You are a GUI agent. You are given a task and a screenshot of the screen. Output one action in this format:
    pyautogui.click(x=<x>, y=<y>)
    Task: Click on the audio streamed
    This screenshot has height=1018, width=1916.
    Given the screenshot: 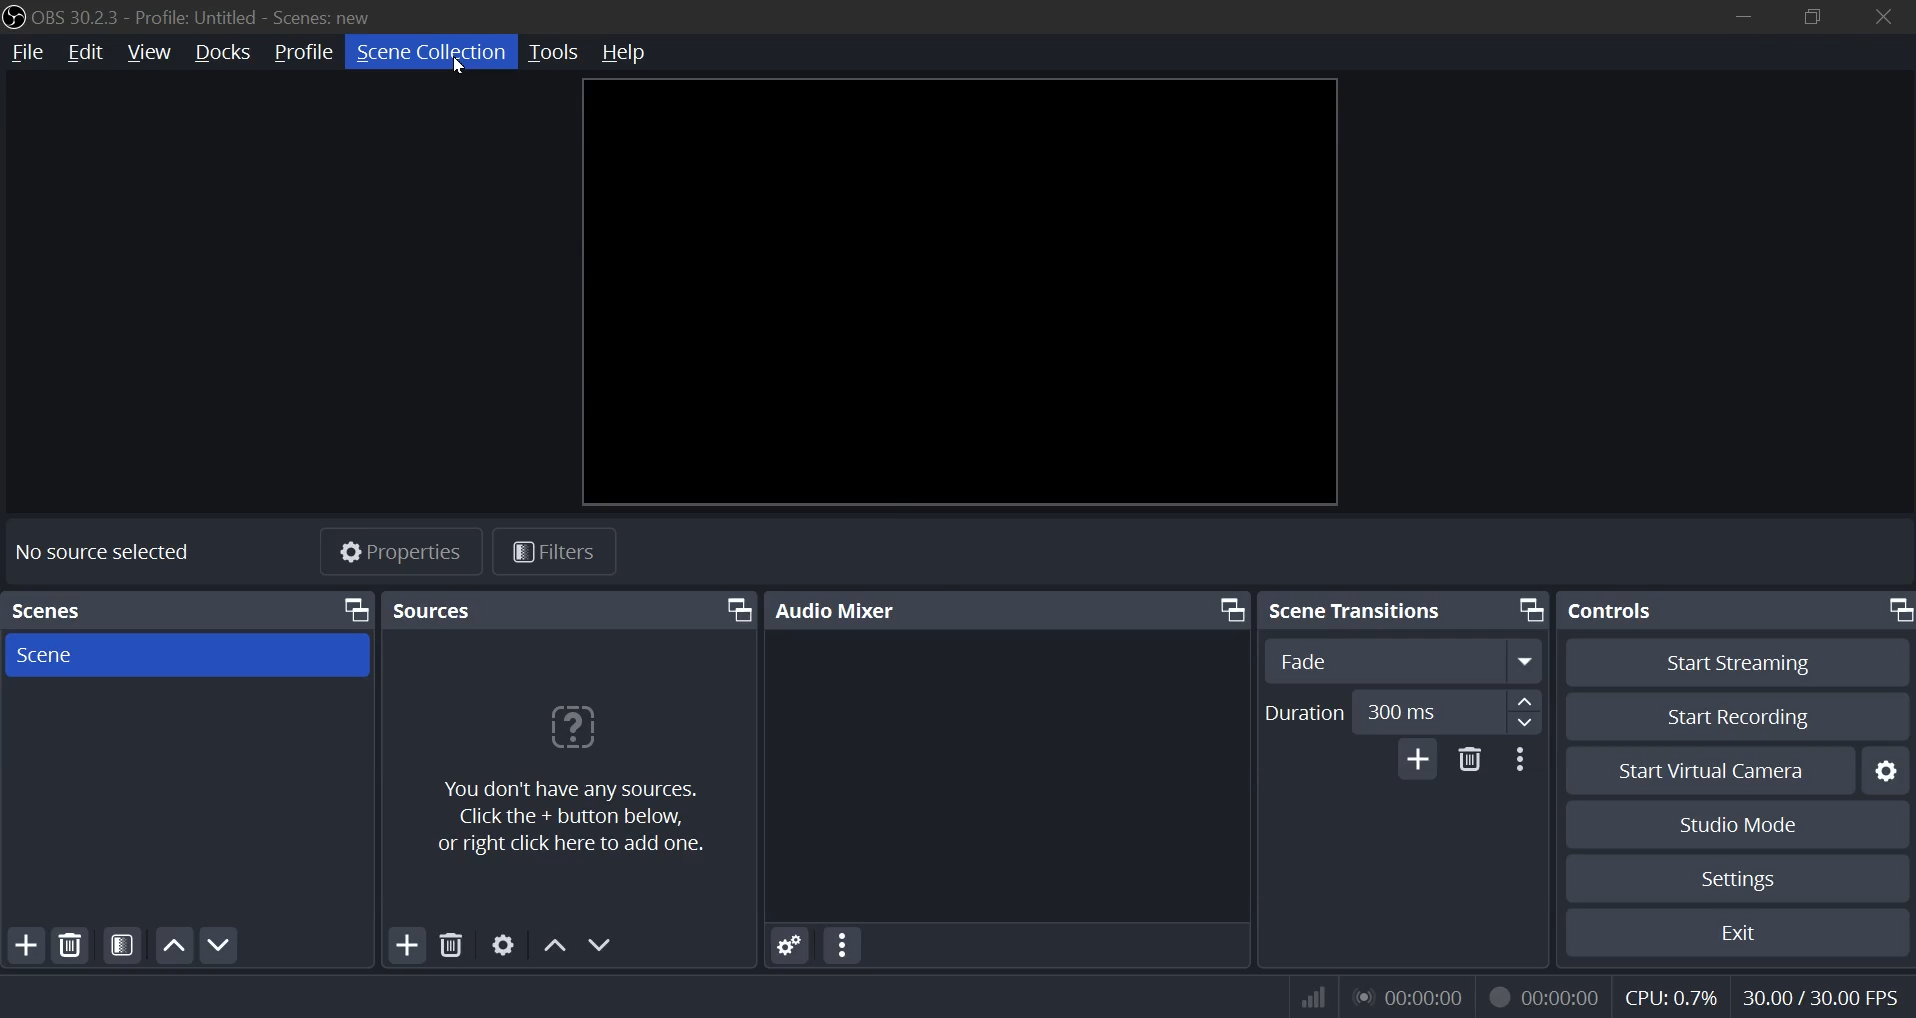 What is the action you would take?
    pyautogui.click(x=1407, y=996)
    